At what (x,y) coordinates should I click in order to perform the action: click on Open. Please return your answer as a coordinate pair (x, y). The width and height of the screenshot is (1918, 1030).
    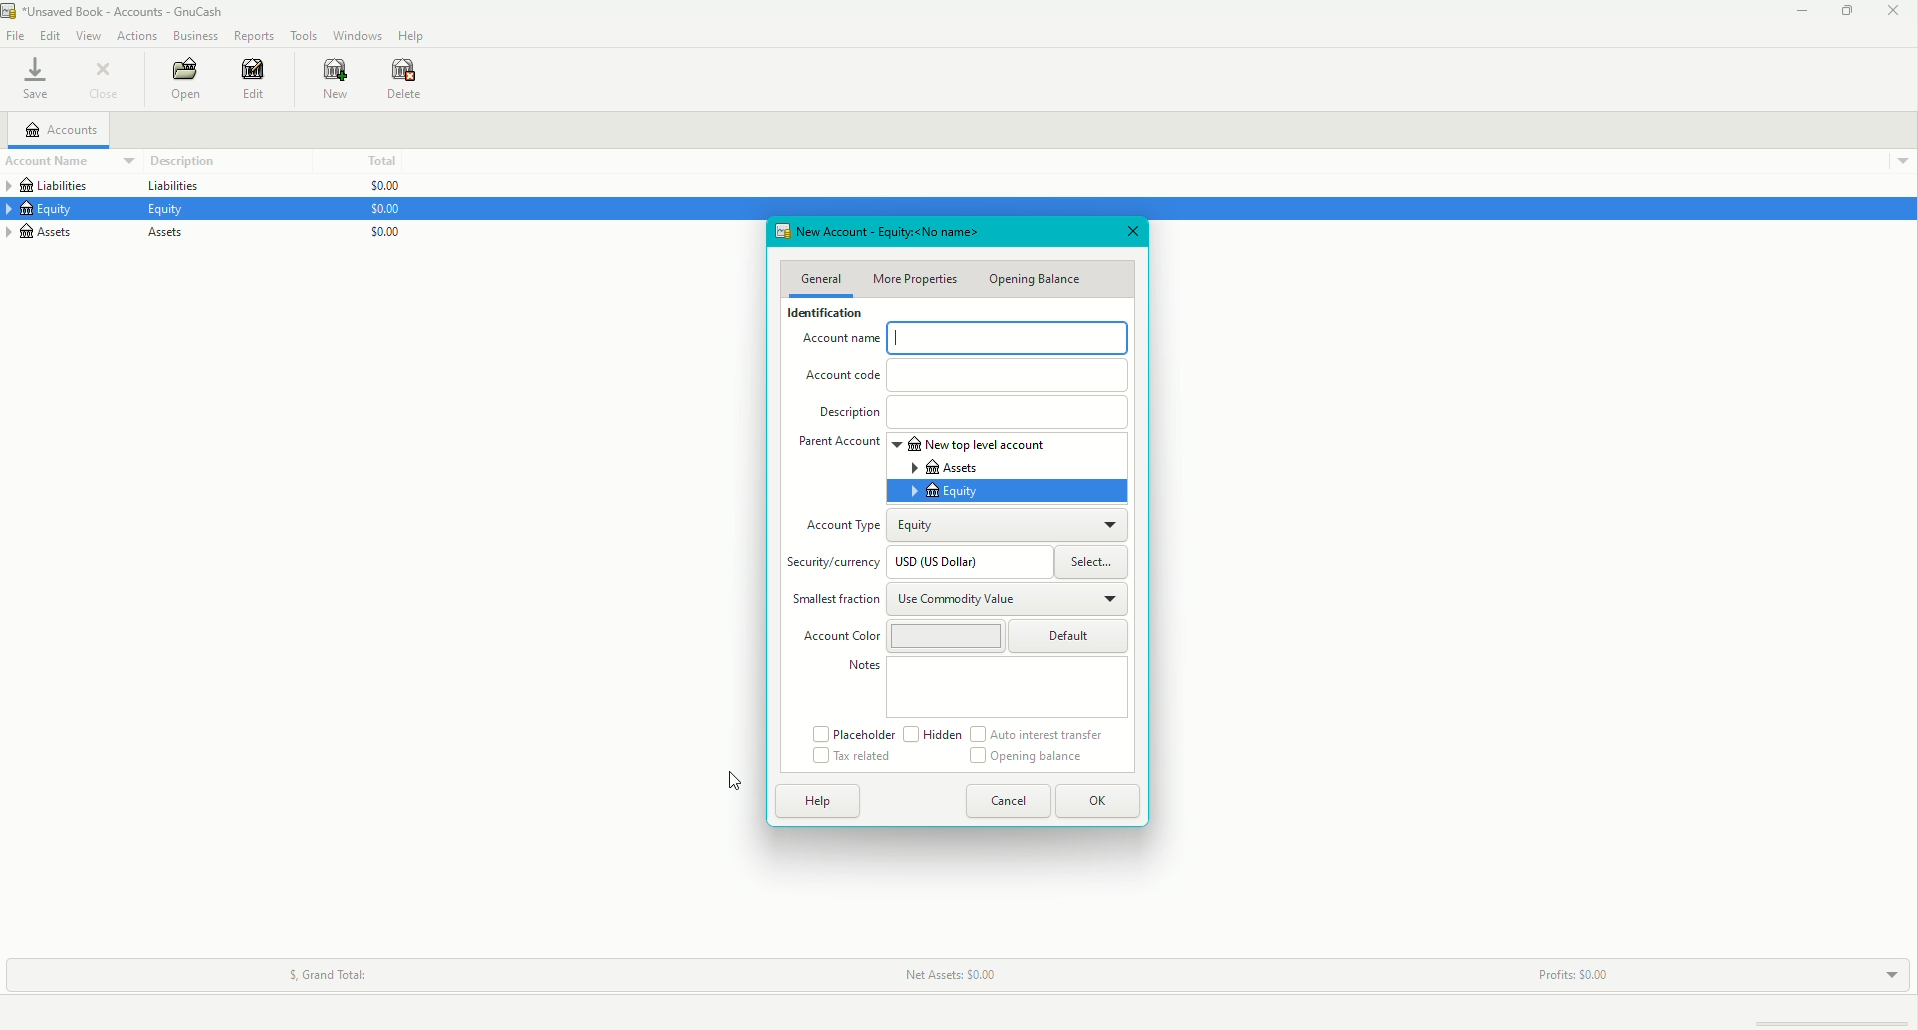
    Looking at the image, I should click on (180, 80).